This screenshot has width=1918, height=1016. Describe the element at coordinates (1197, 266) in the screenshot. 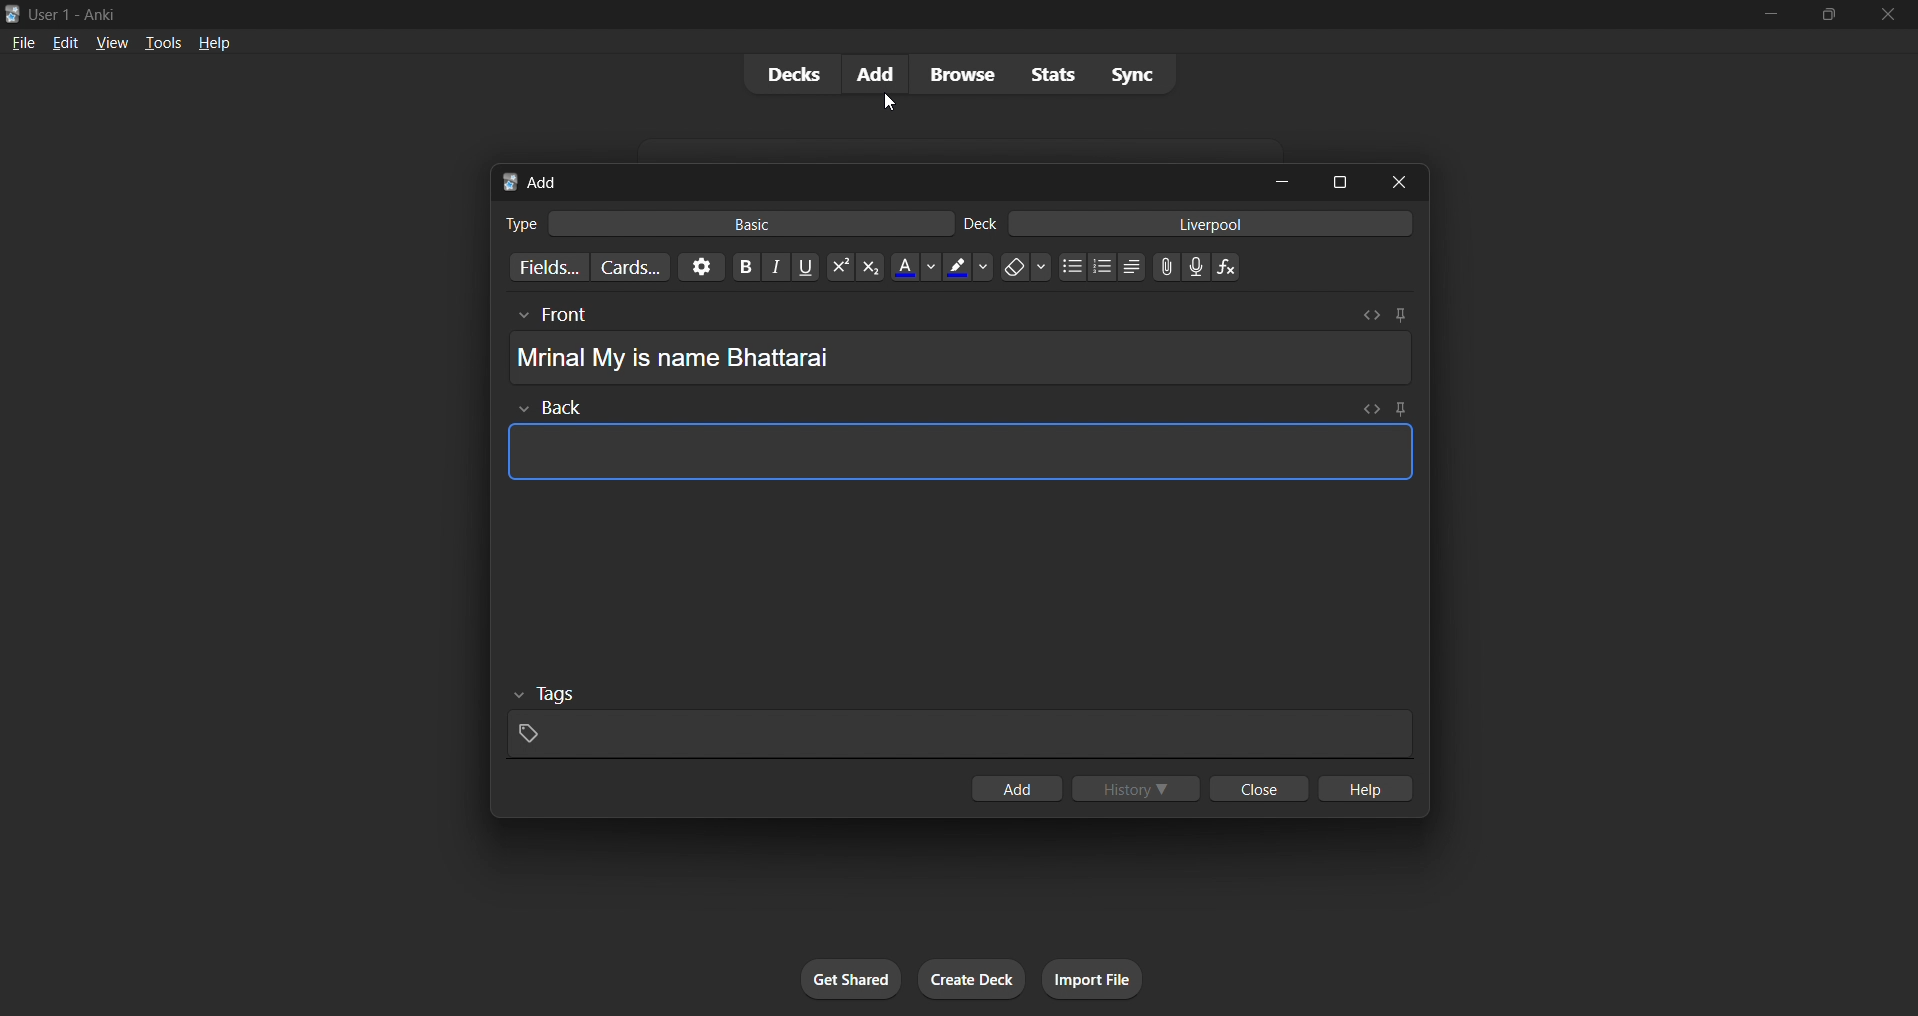

I see `record audio` at that location.